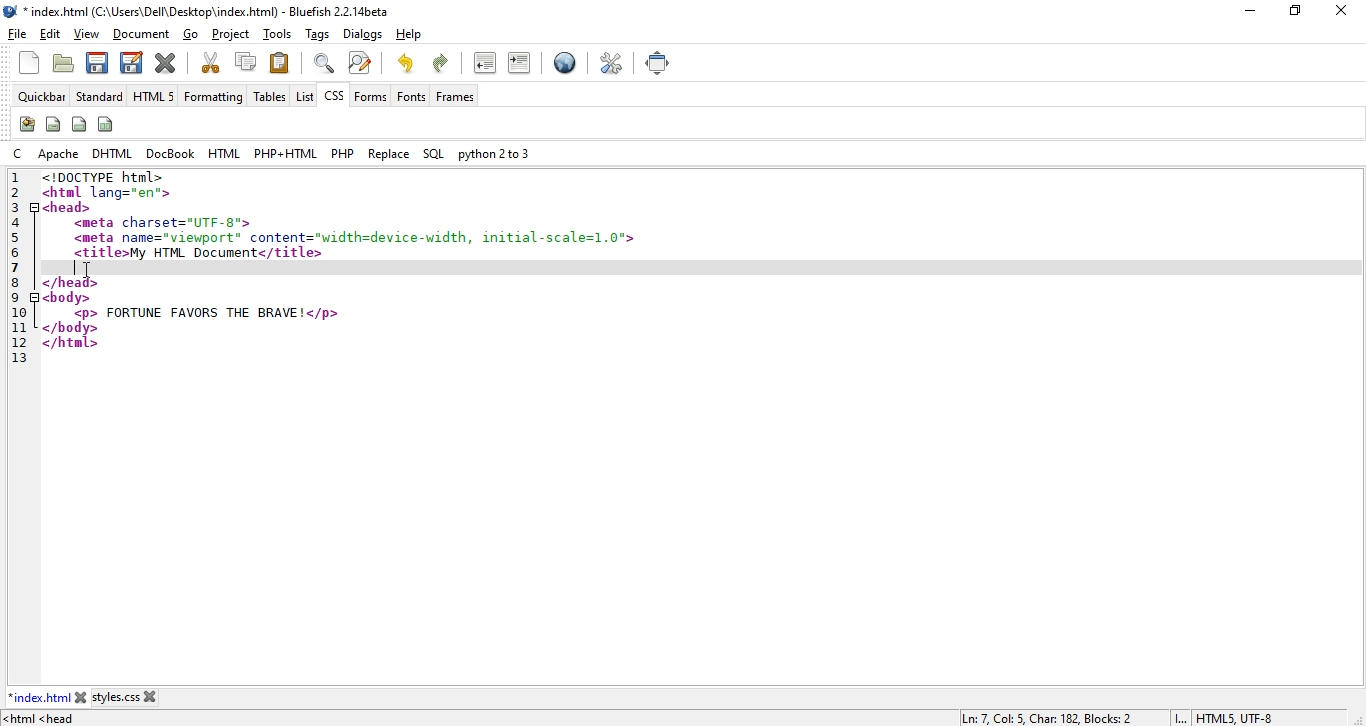 This screenshot has width=1366, height=726. Describe the element at coordinates (71, 328) in the screenshot. I see `</body>` at that location.